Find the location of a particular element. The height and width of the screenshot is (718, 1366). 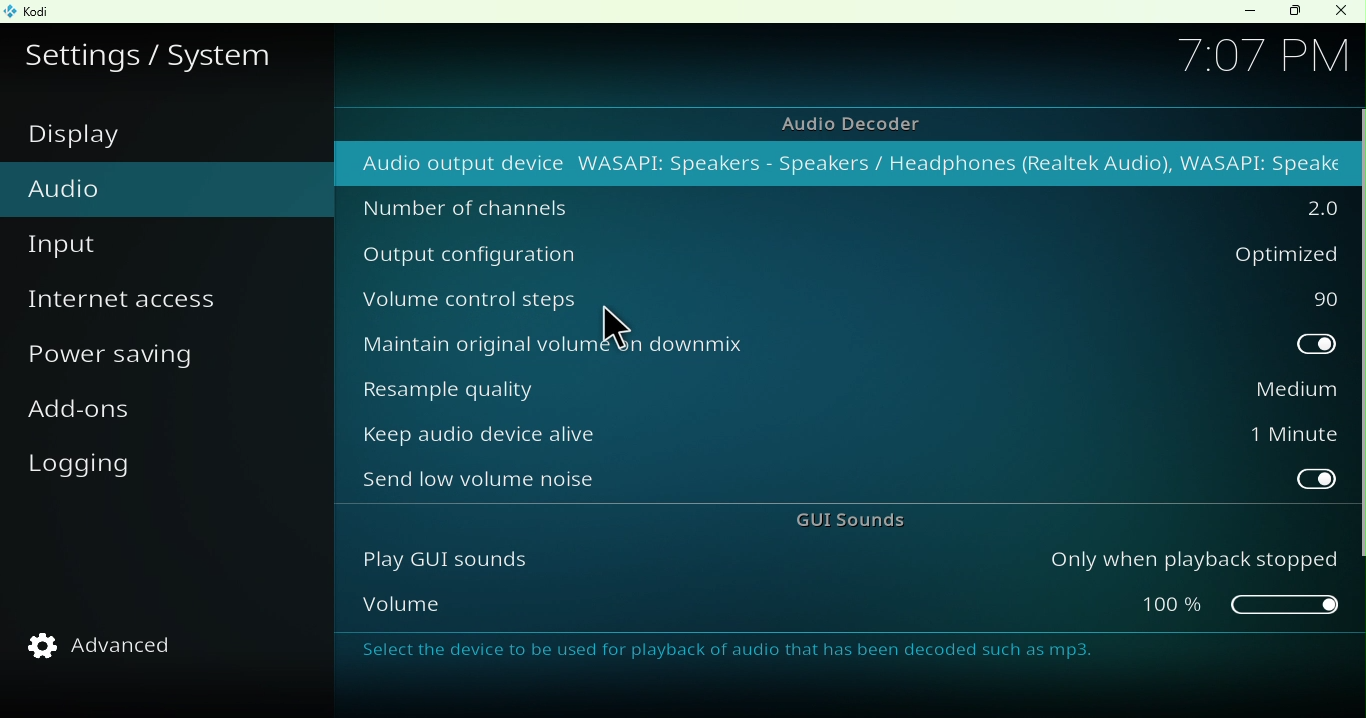

slider is located at coordinates (1193, 610).